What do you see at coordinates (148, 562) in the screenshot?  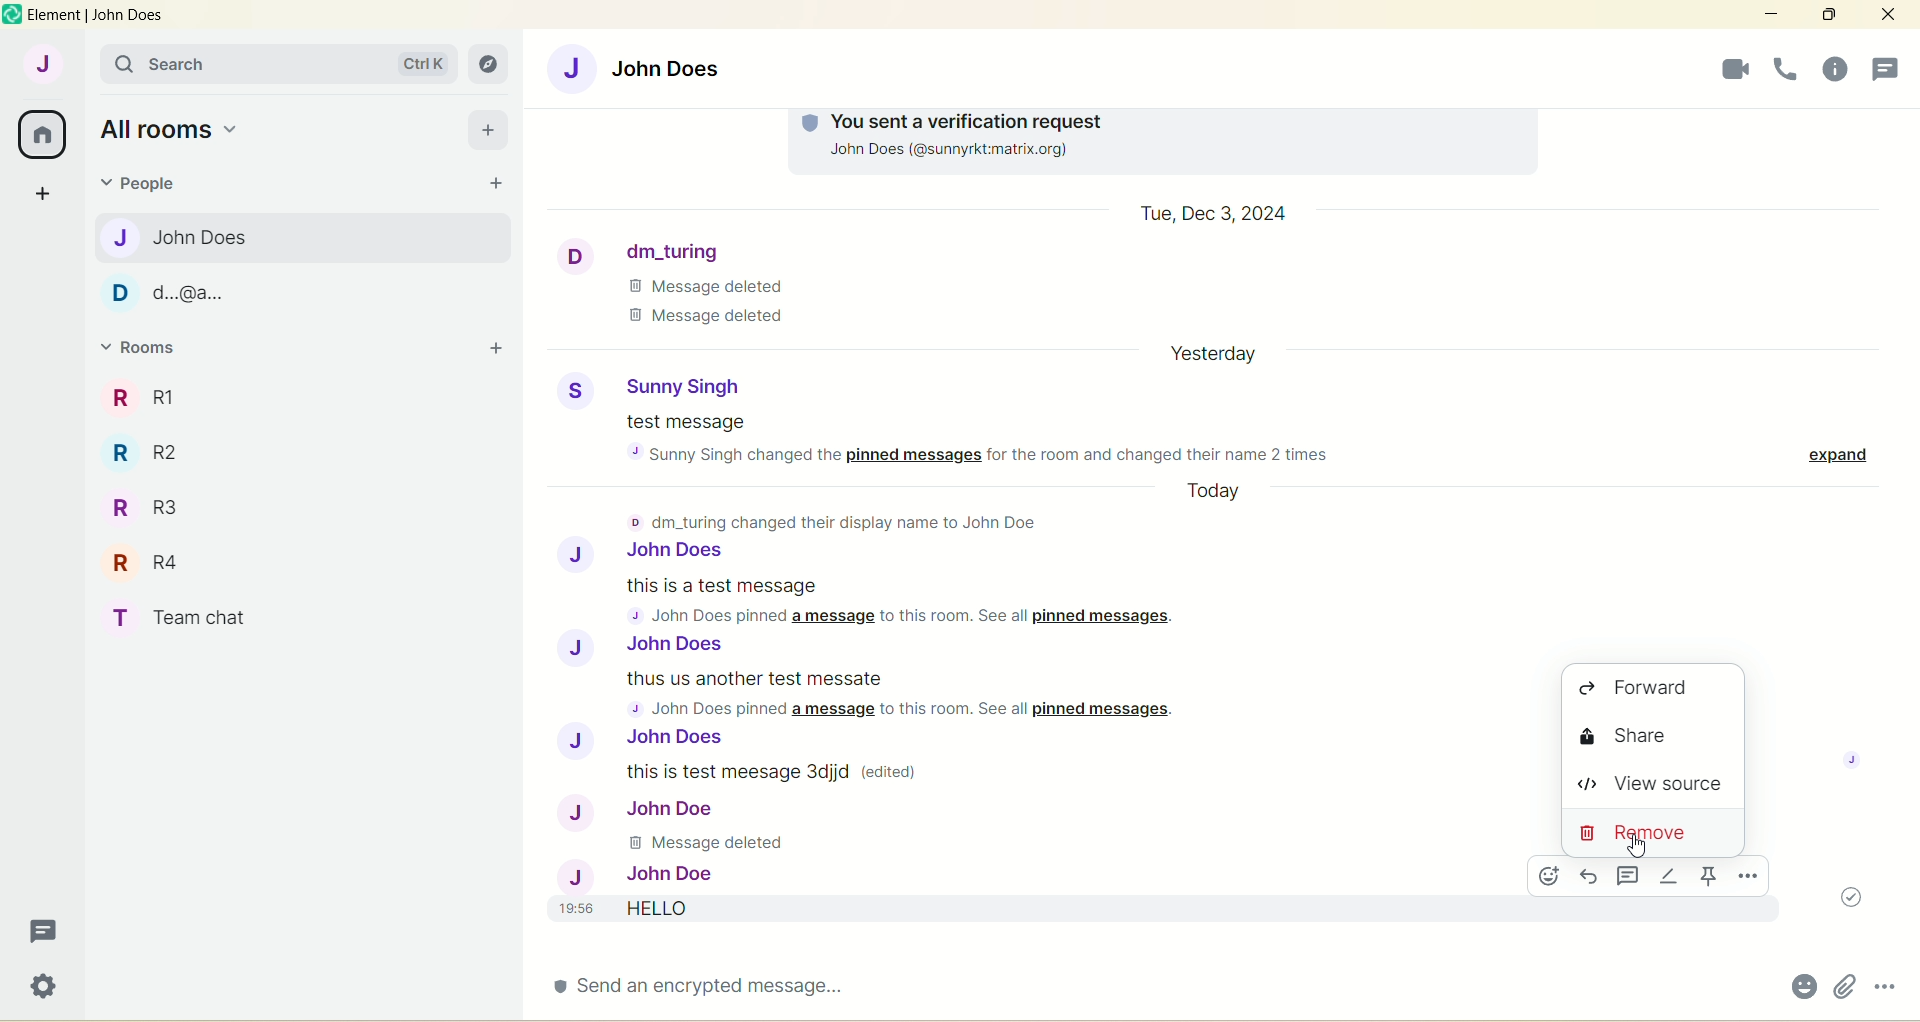 I see `R R4` at bounding box center [148, 562].